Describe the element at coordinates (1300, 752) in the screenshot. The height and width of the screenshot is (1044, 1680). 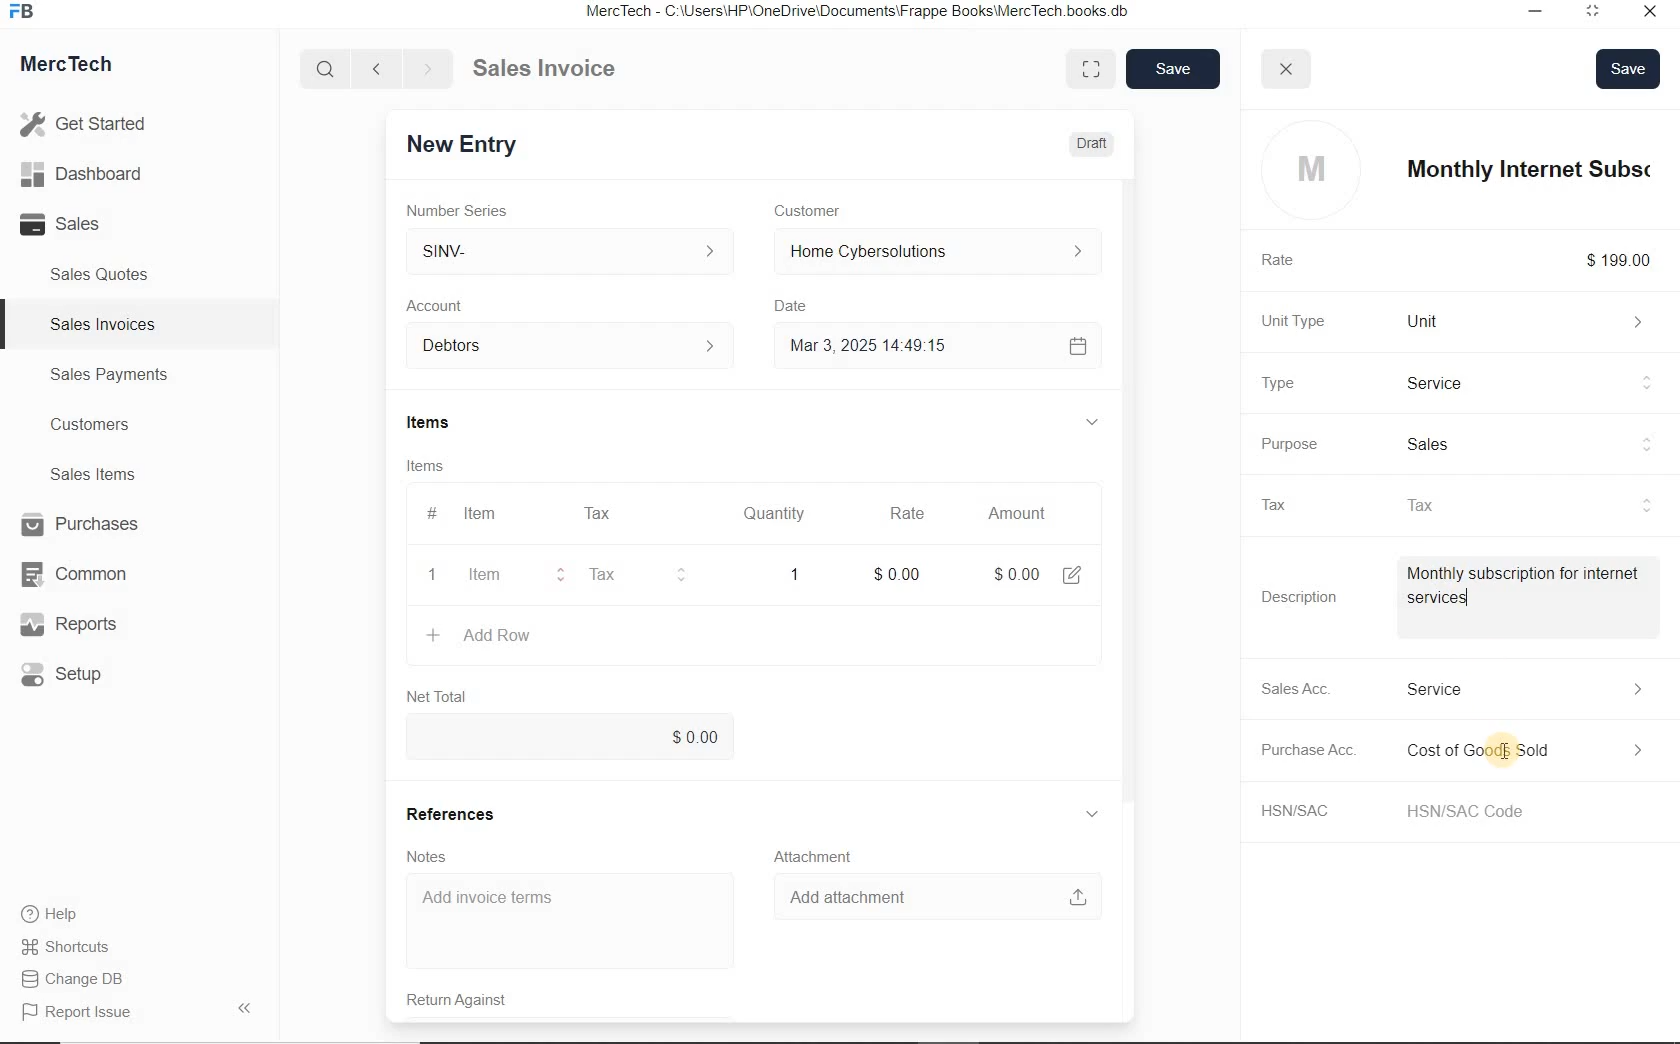
I see `Purchase Acc.` at that location.